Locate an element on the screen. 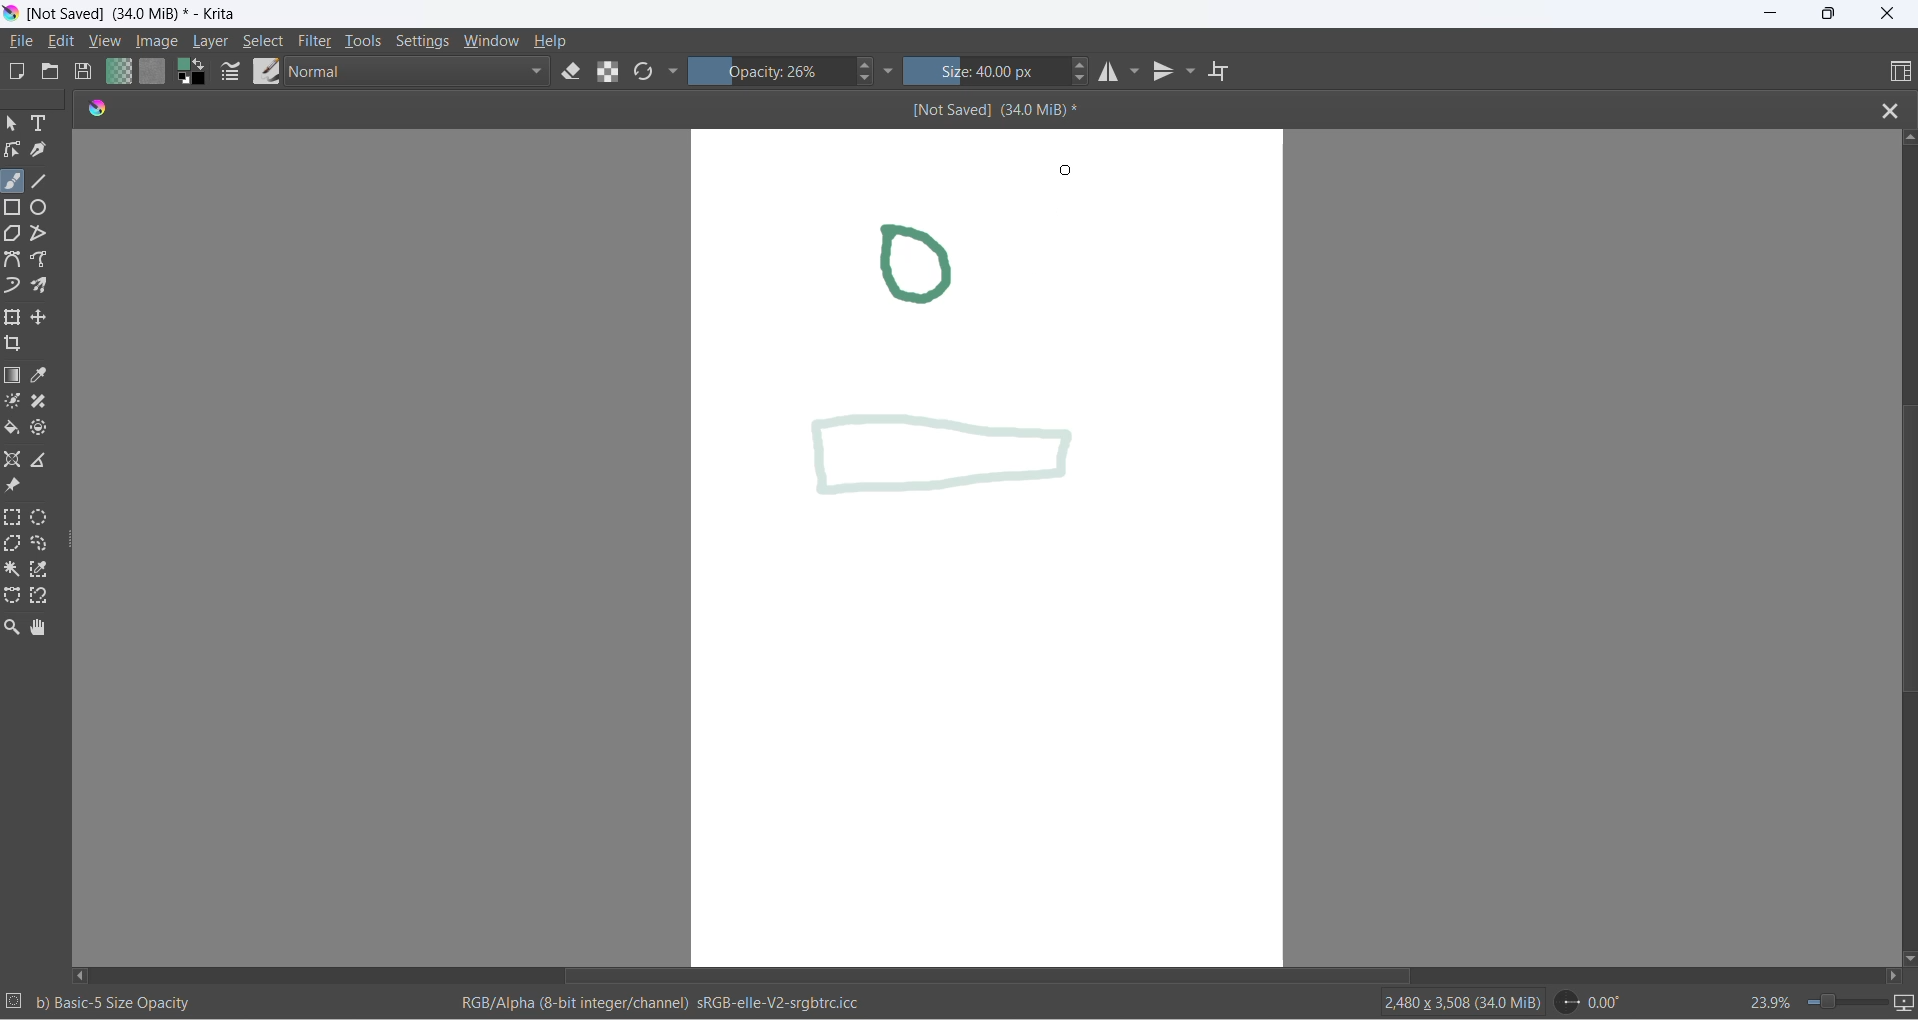 The image size is (1918, 1020). scroll left button is located at coordinates (87, 970).